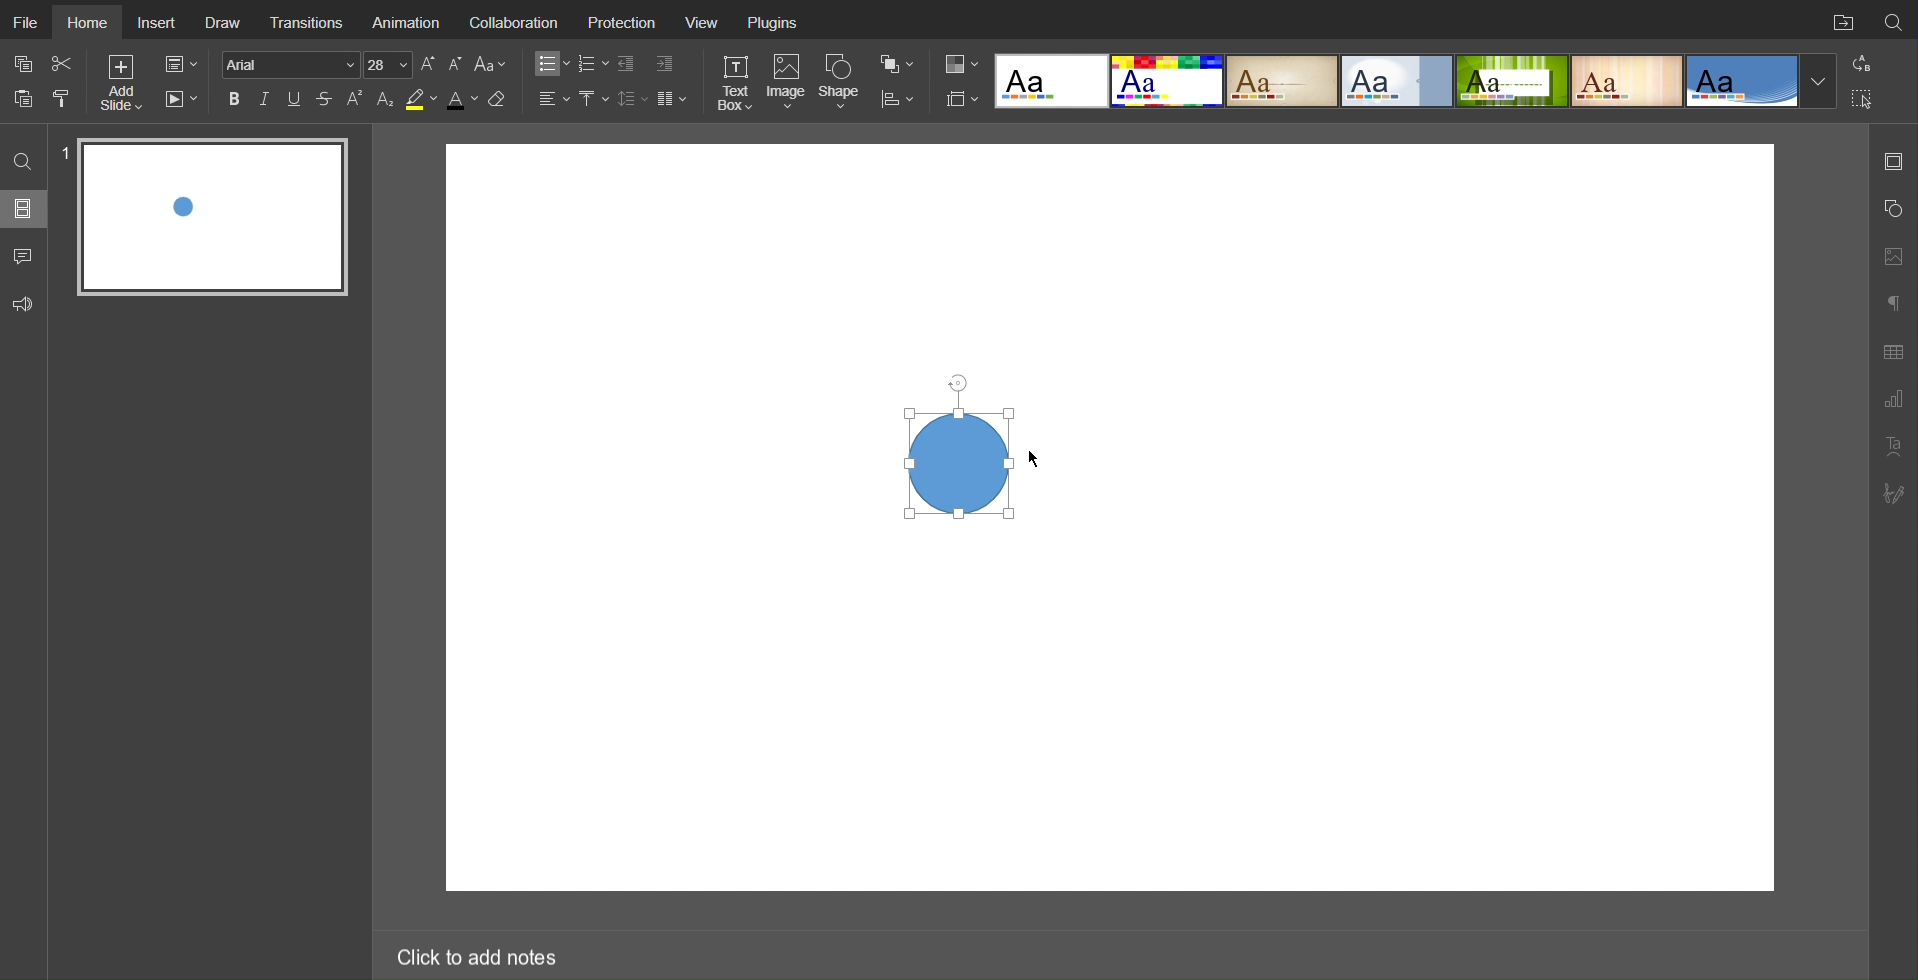 This screenshot has width=1918, height=980. I want to click on Slide Settings, so click(1893, 161).